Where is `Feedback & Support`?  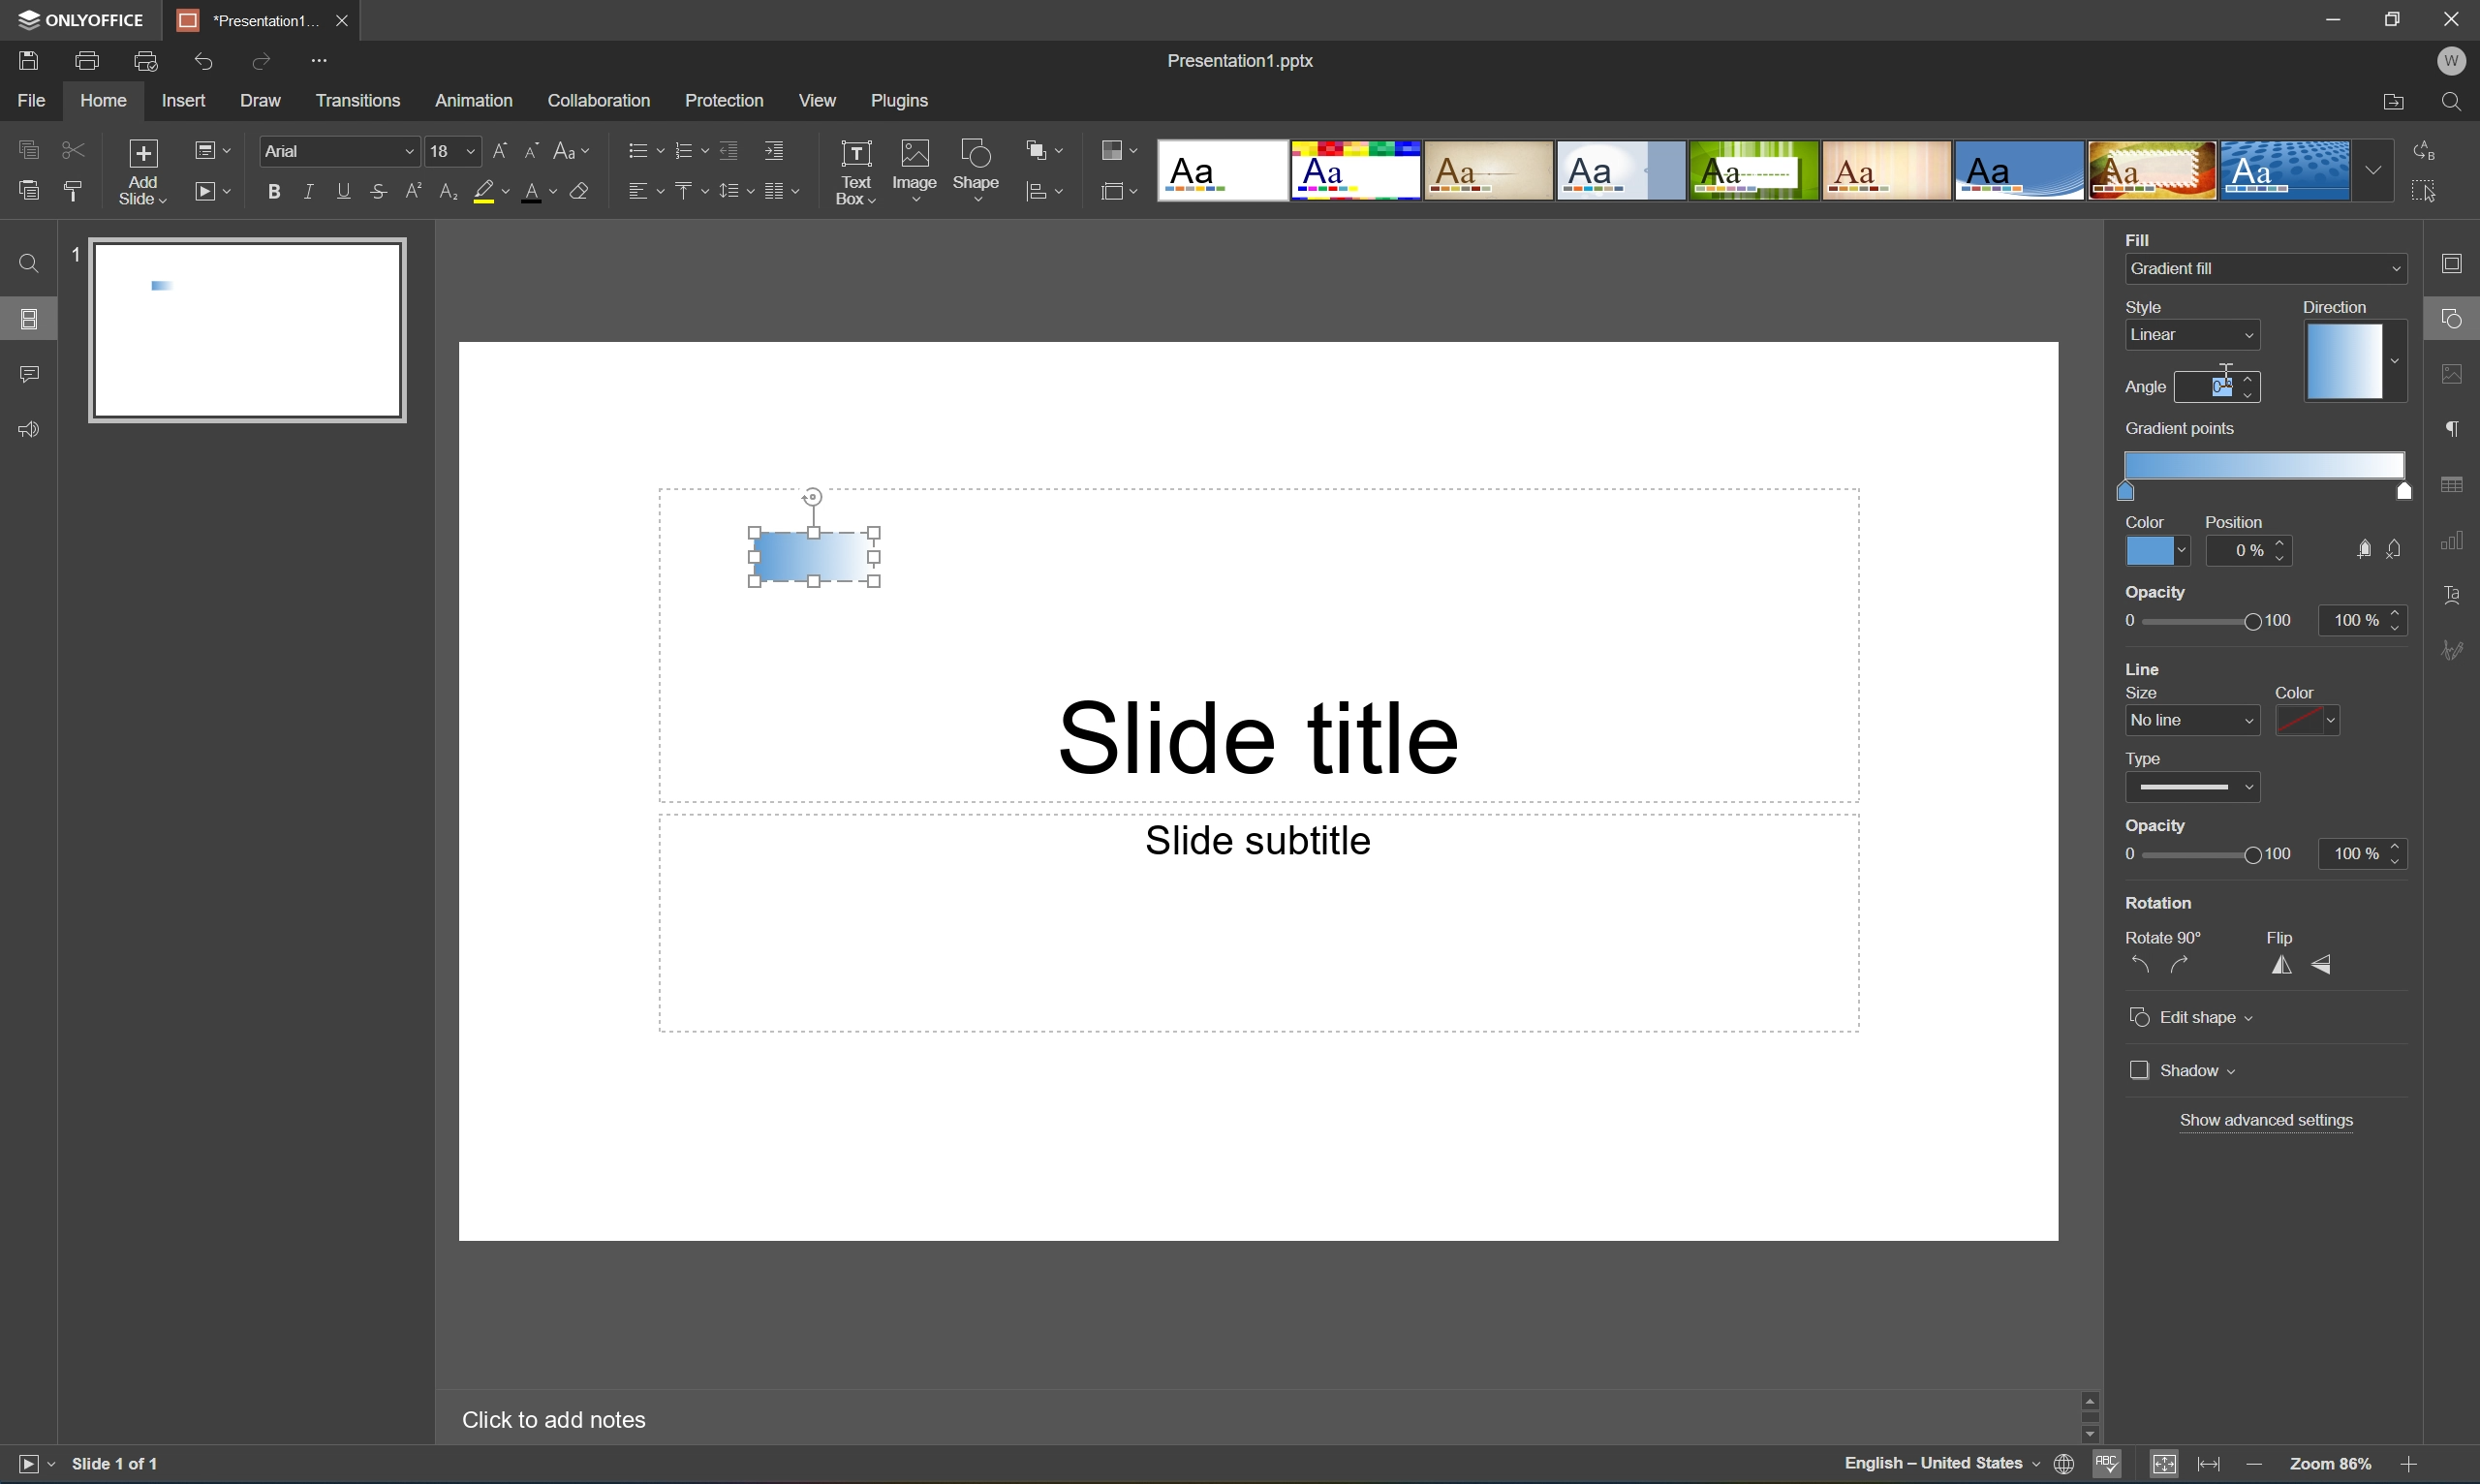 Feedback & Support is located at coordinates (31, 428).